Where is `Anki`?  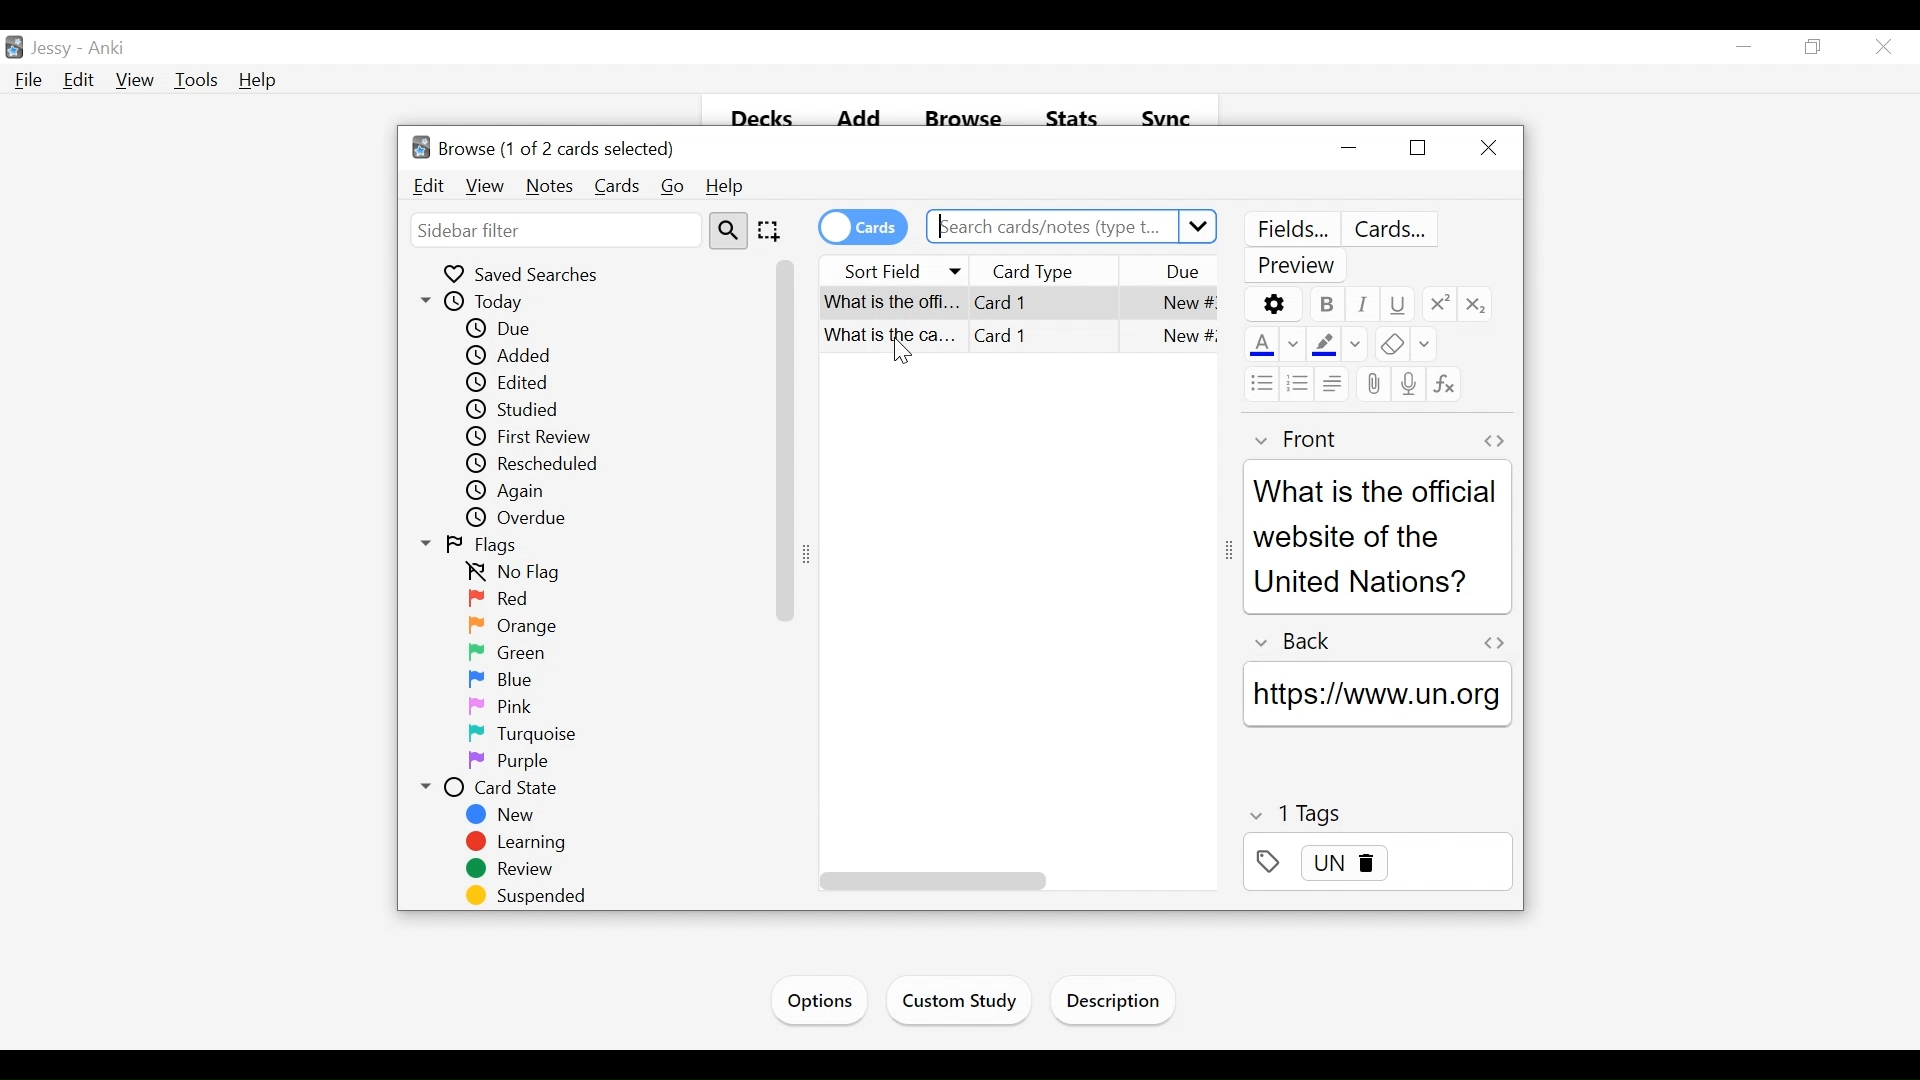
Anki is located at coordinates (112, 49).